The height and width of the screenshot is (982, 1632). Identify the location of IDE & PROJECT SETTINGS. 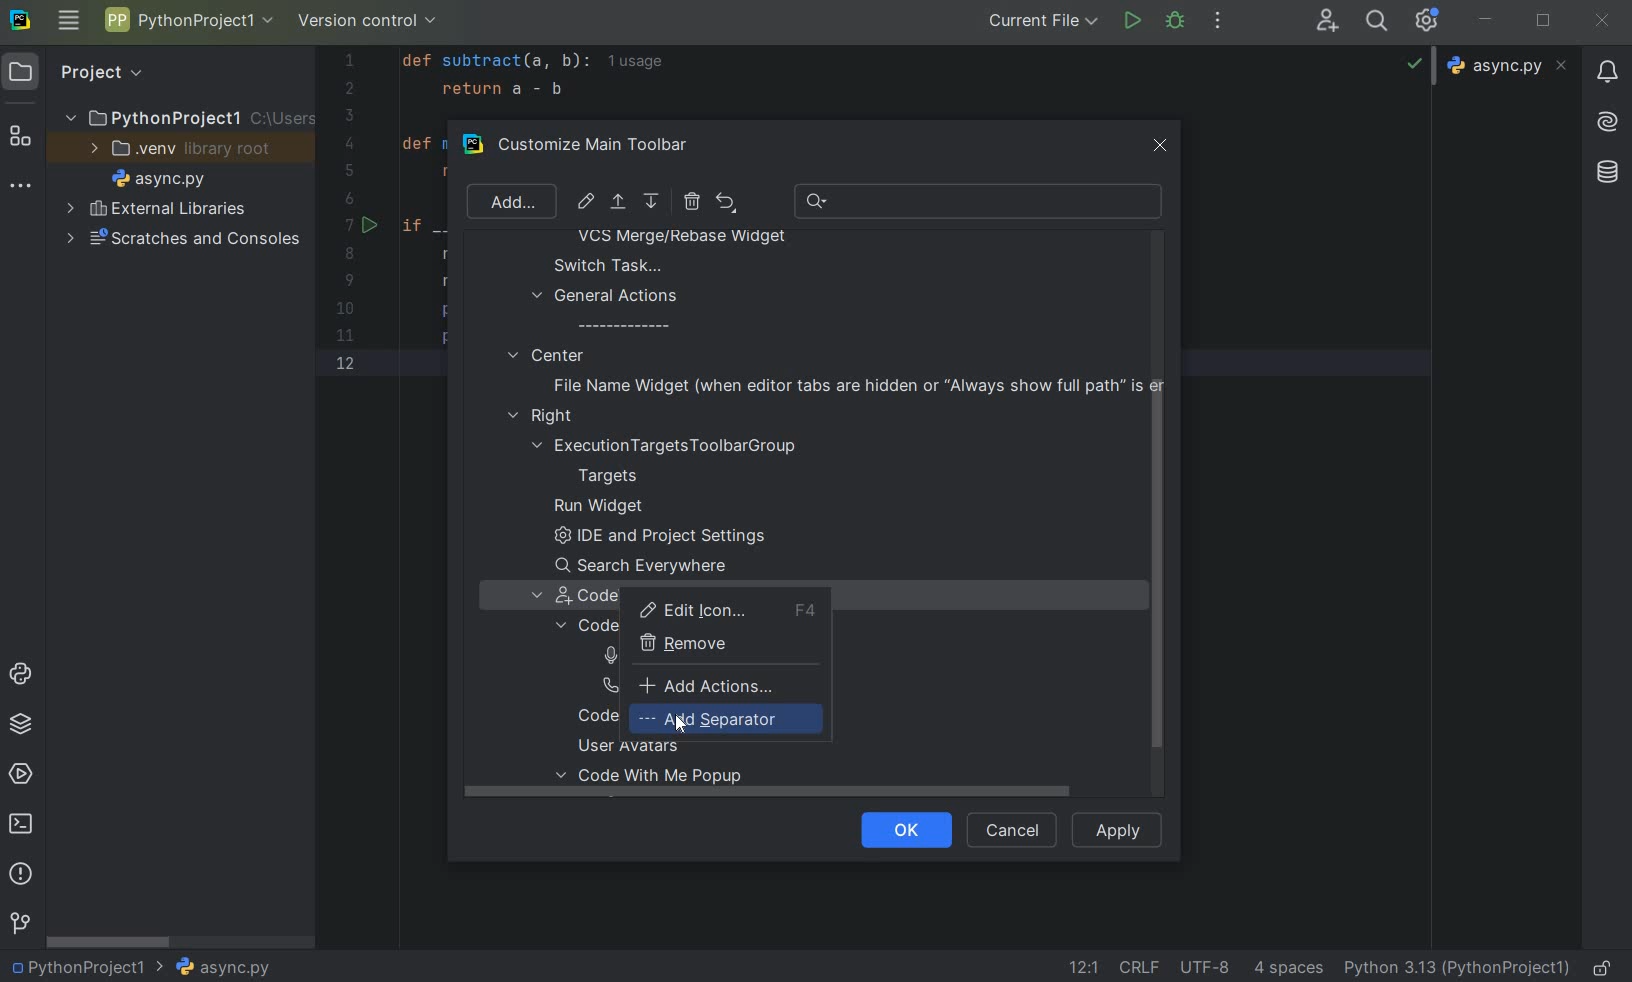
(1432, 22).